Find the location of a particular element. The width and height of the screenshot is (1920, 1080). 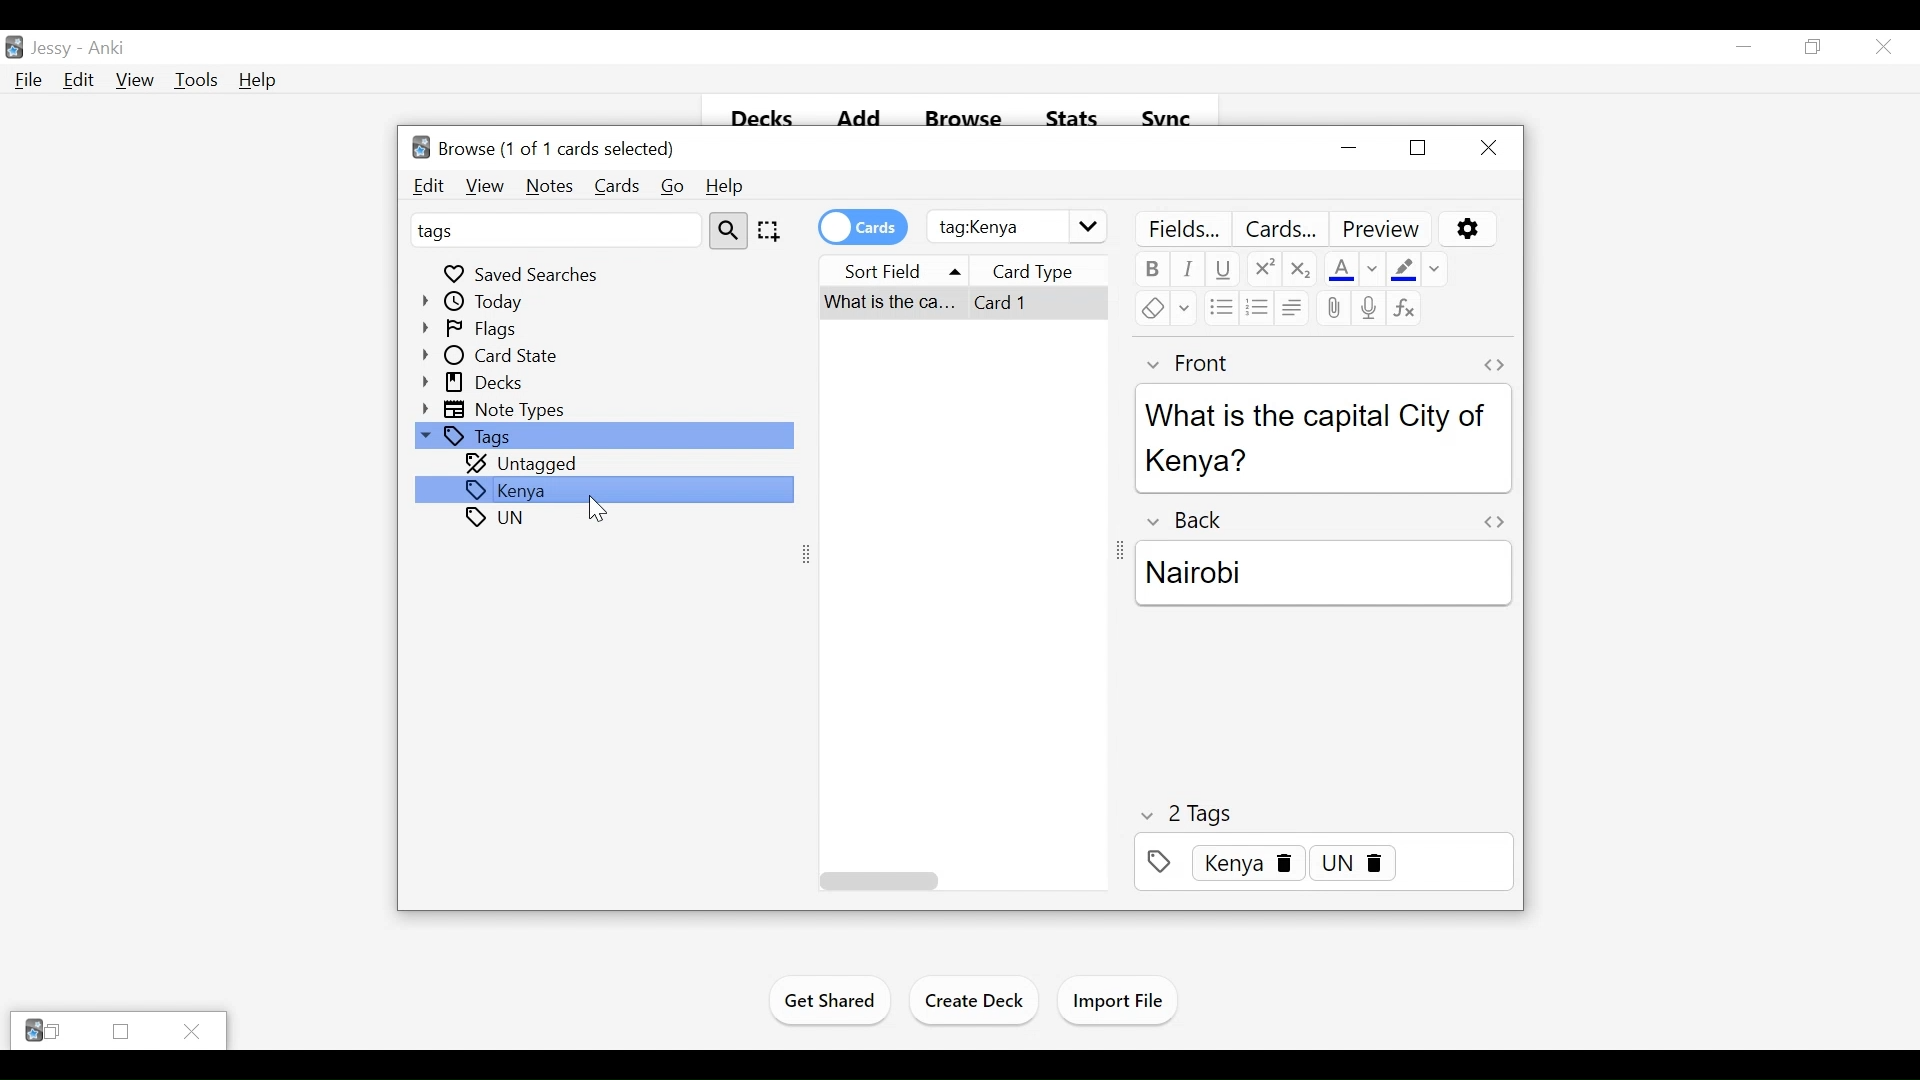

Restore is located at coordinates (119, 1032).